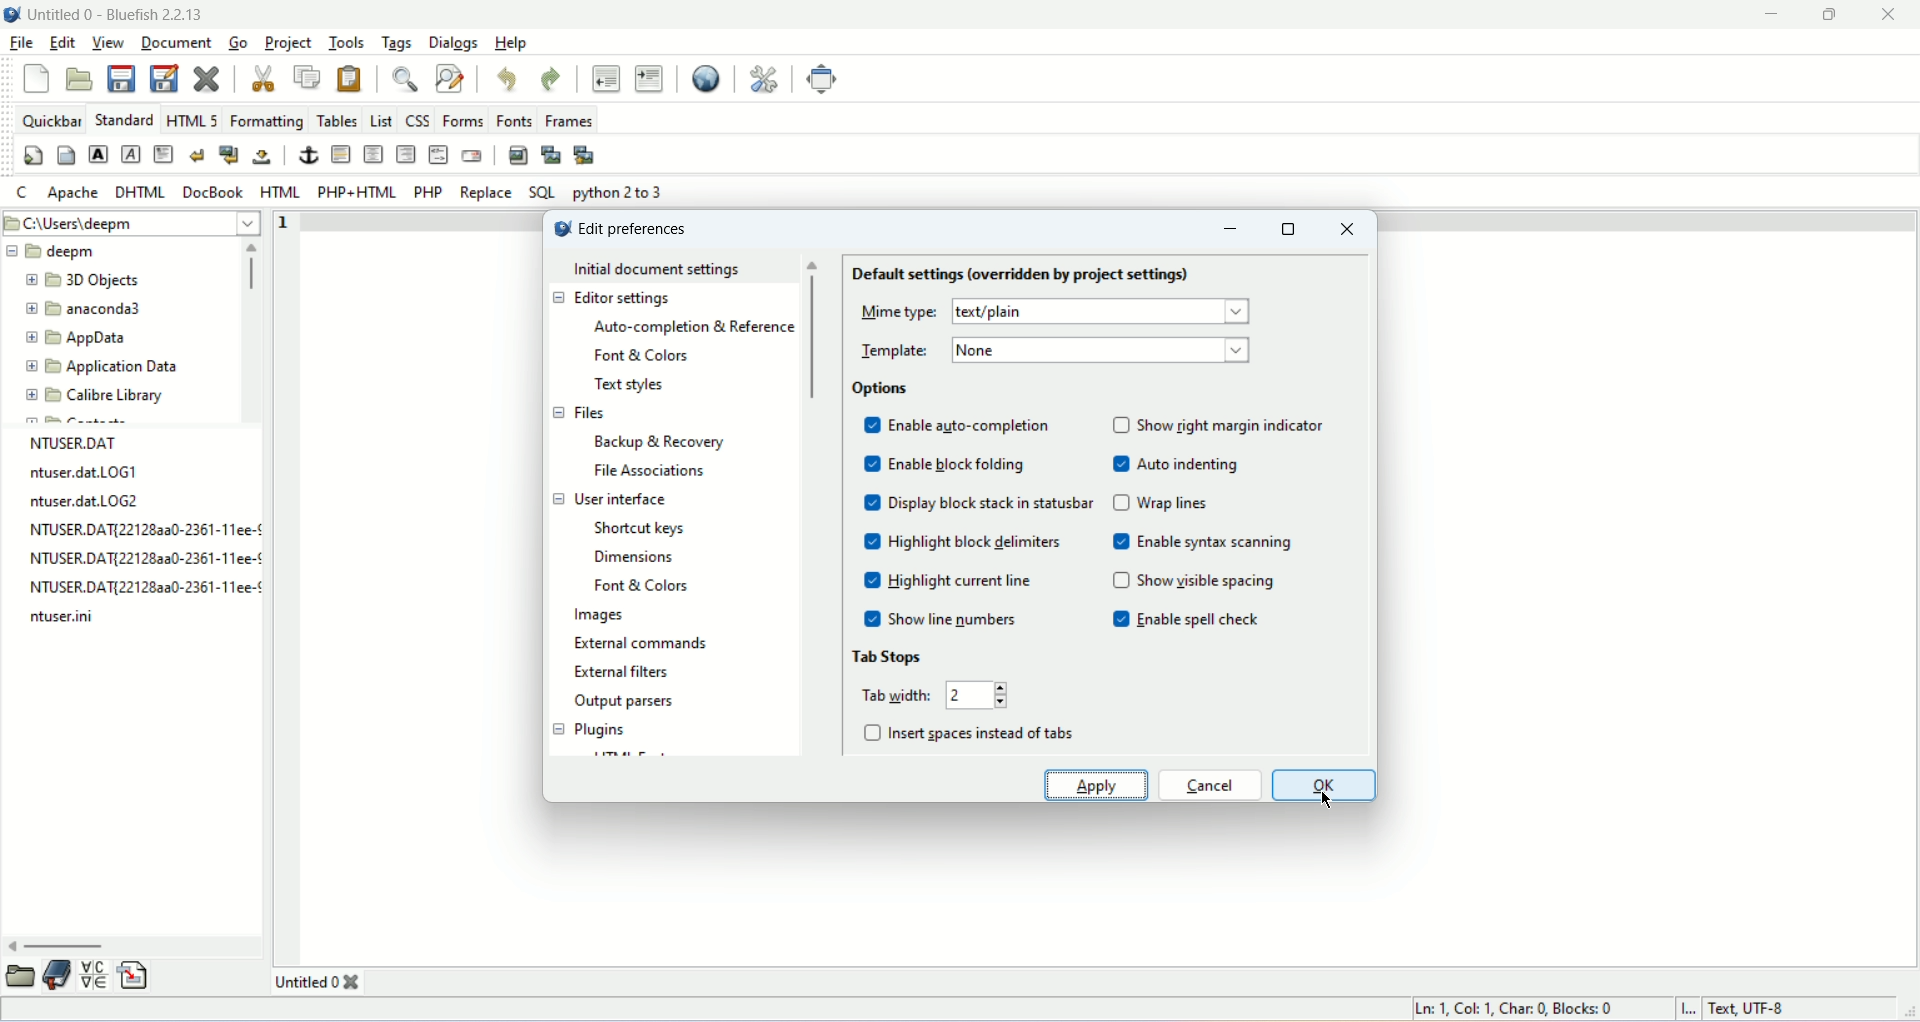 The height and width of the screenshot is (1022, 1920). I want to click on output, so click(626, 705).